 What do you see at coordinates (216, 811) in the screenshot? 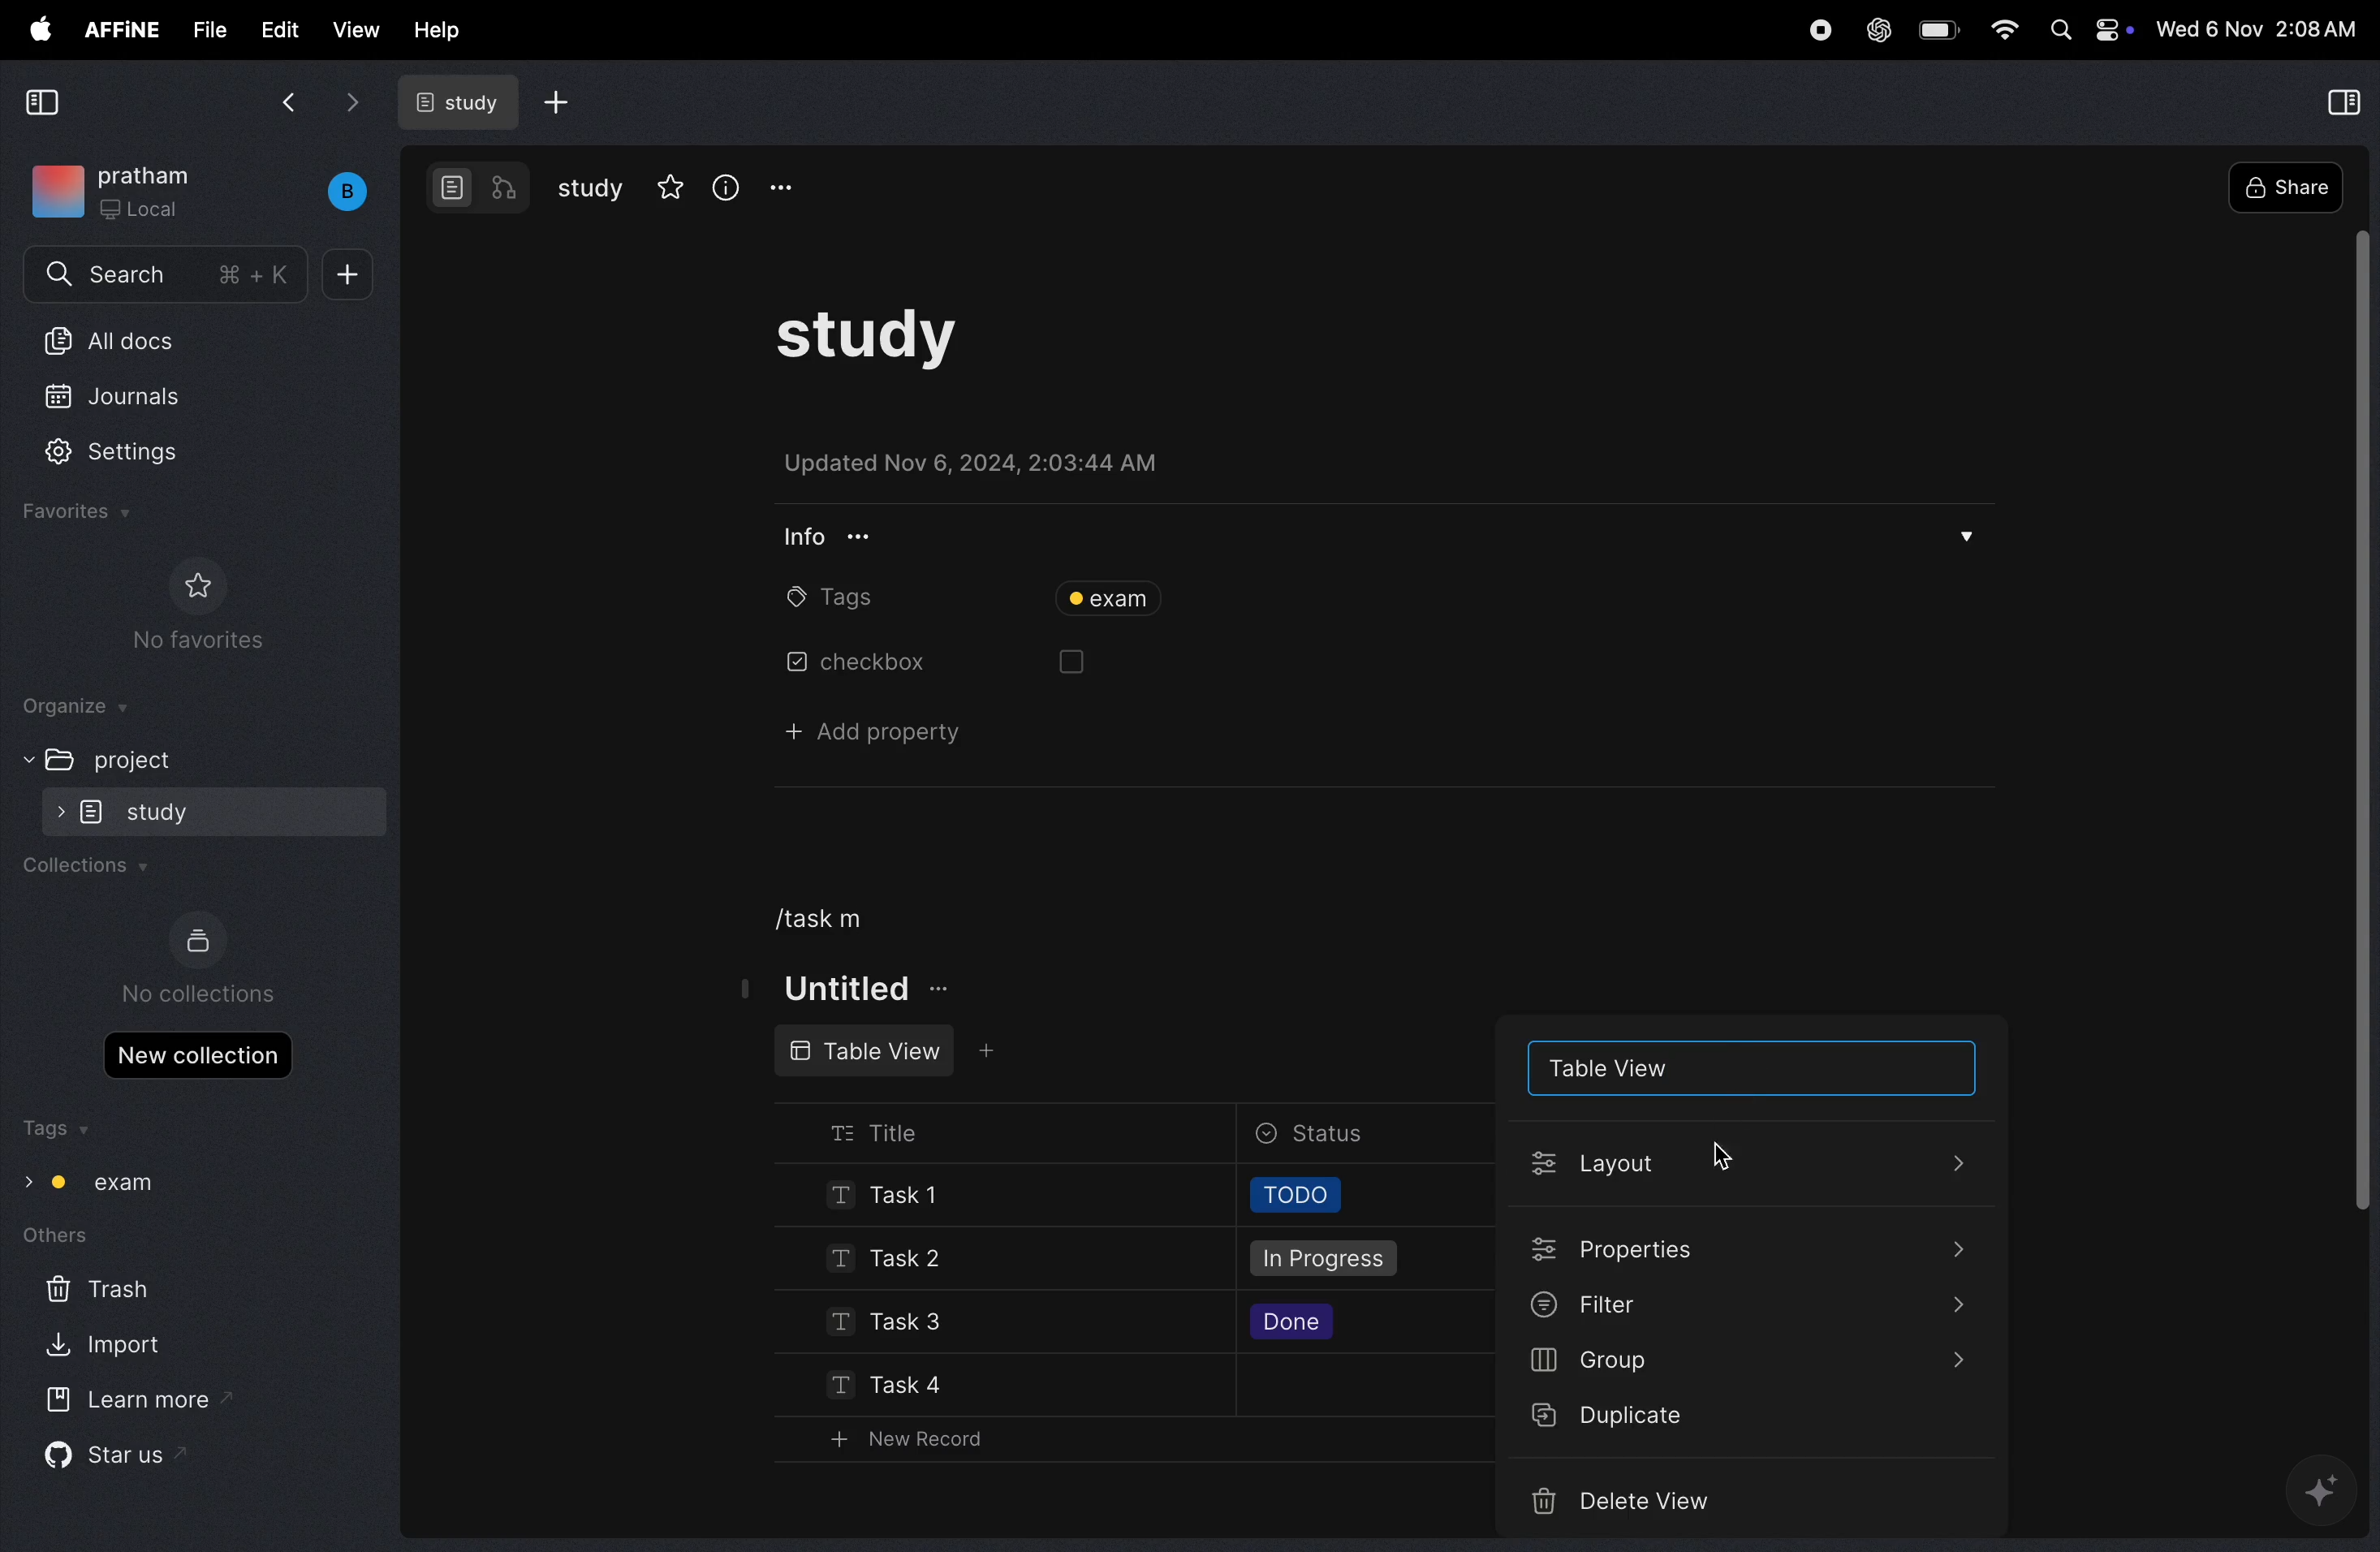
I see `study` at bounding box center [216, 811].